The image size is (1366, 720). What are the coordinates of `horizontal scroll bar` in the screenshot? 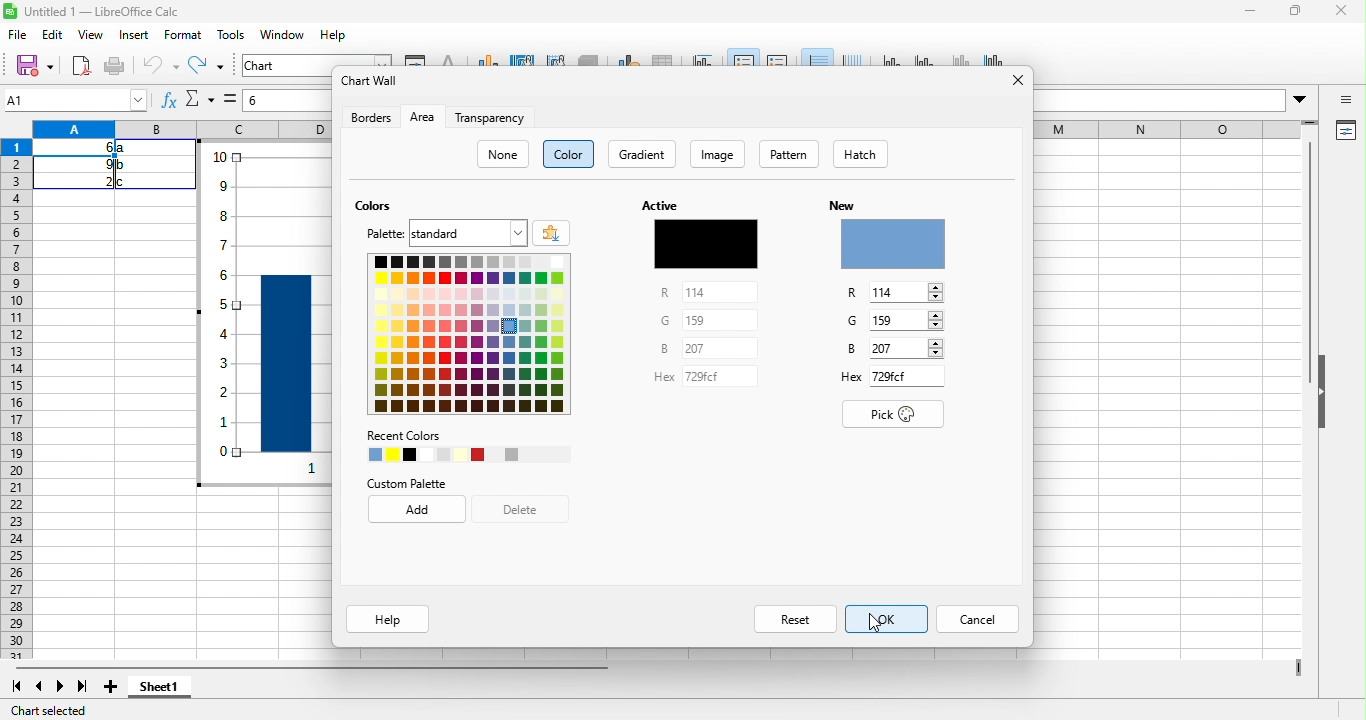 It's located at (351, 670).